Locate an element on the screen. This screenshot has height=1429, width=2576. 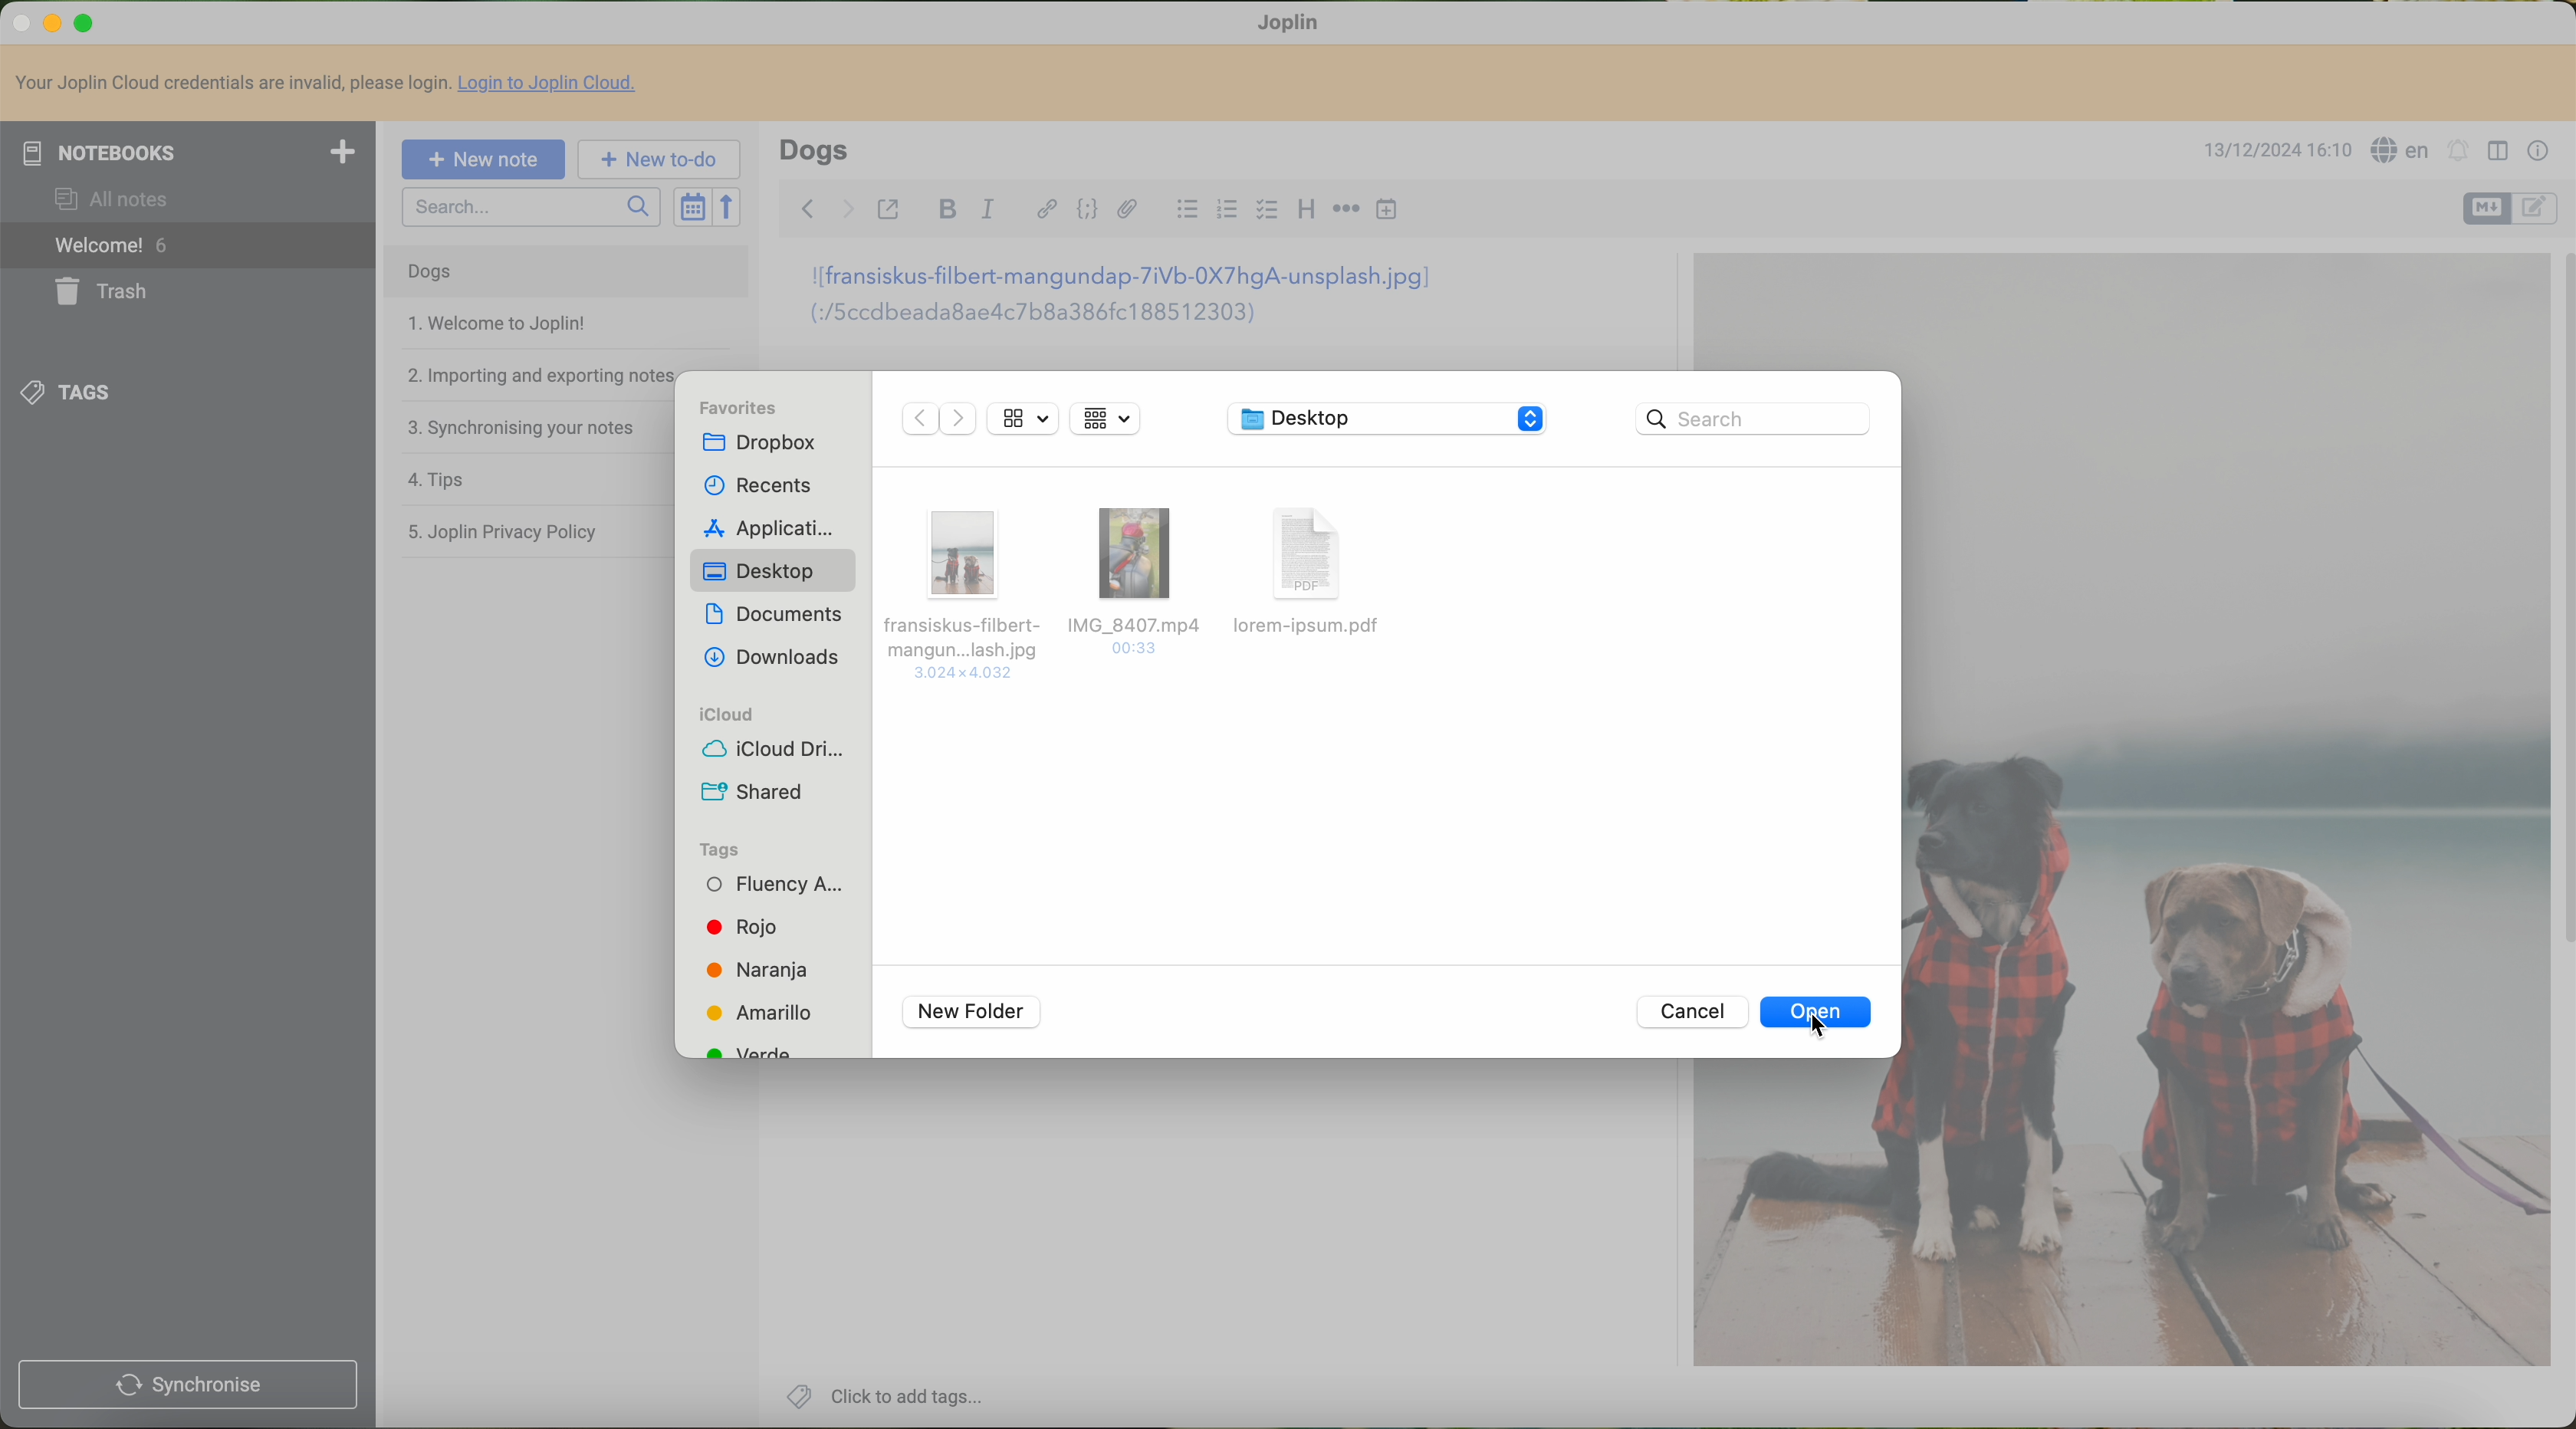
view of the icons is located at coordinates (1104, 418).